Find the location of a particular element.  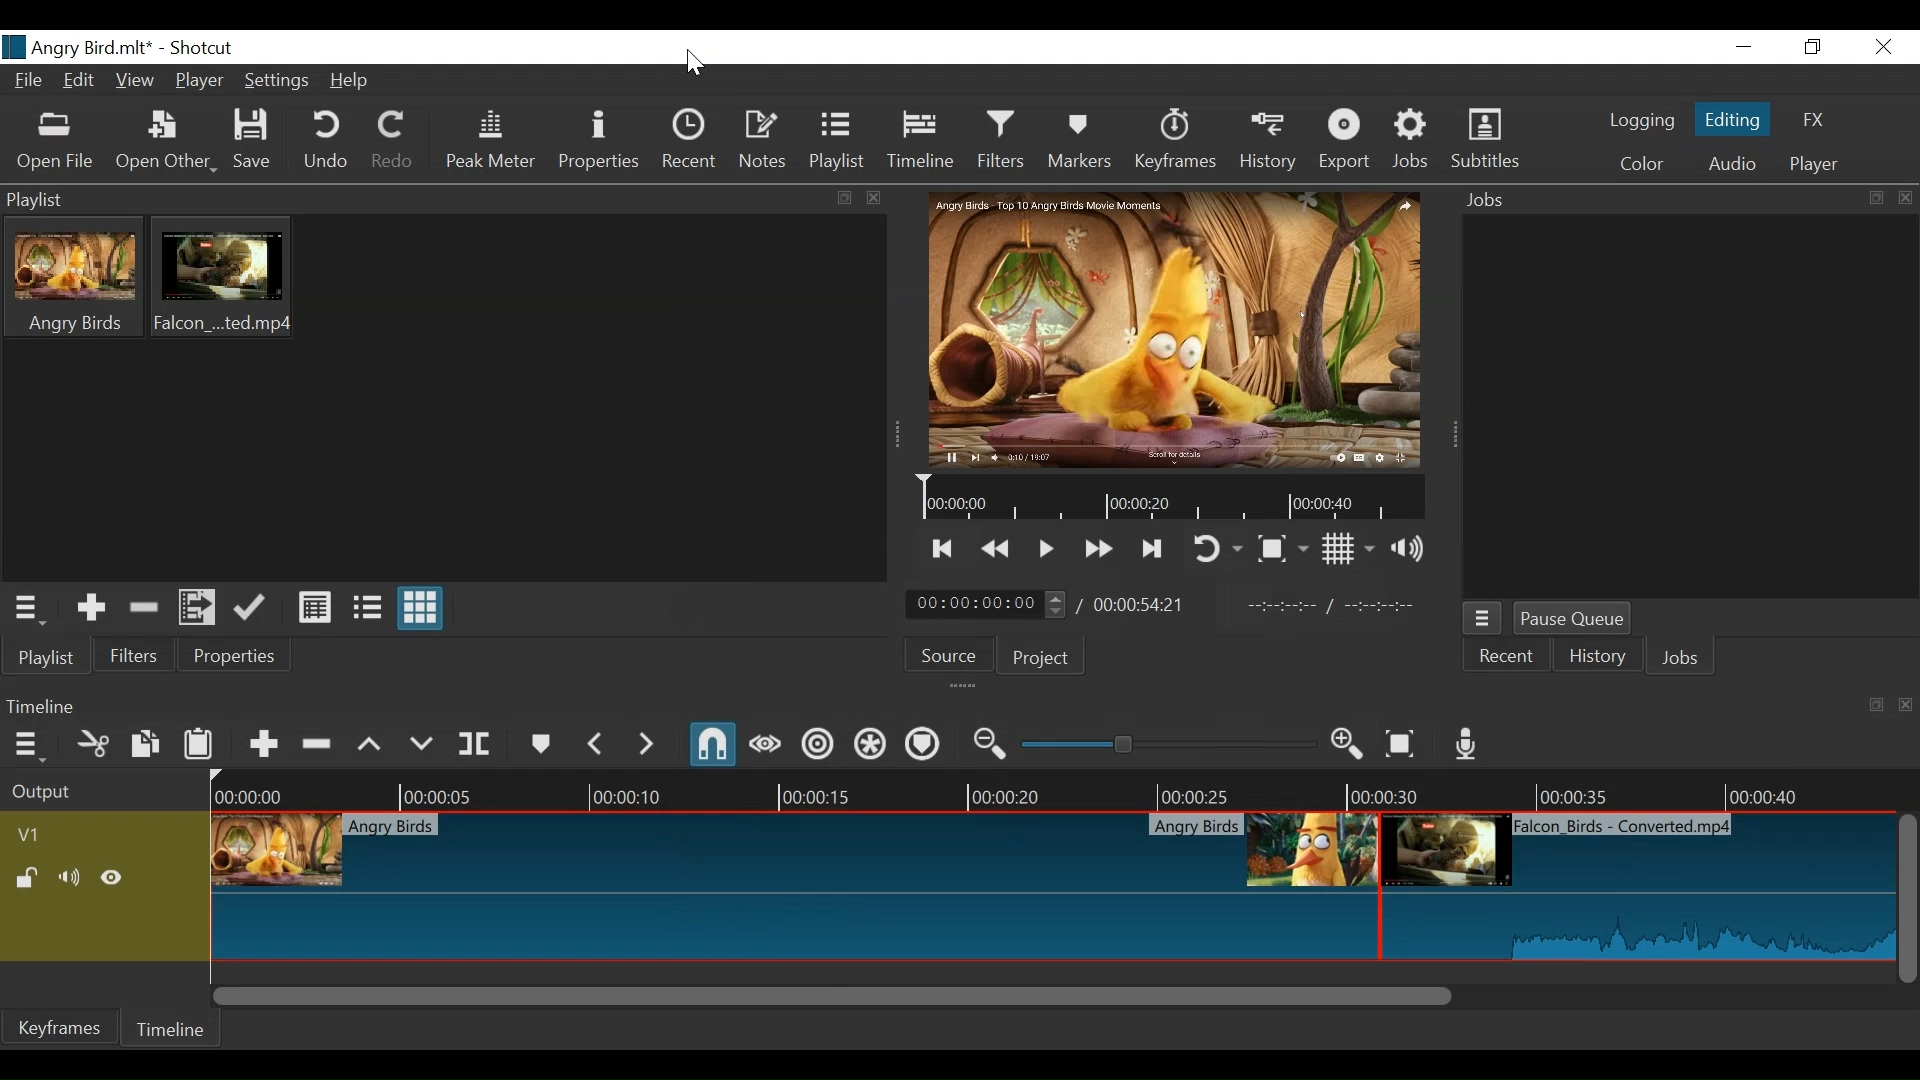

Horizontal Scroll bar is located at coordinates (831, 996).